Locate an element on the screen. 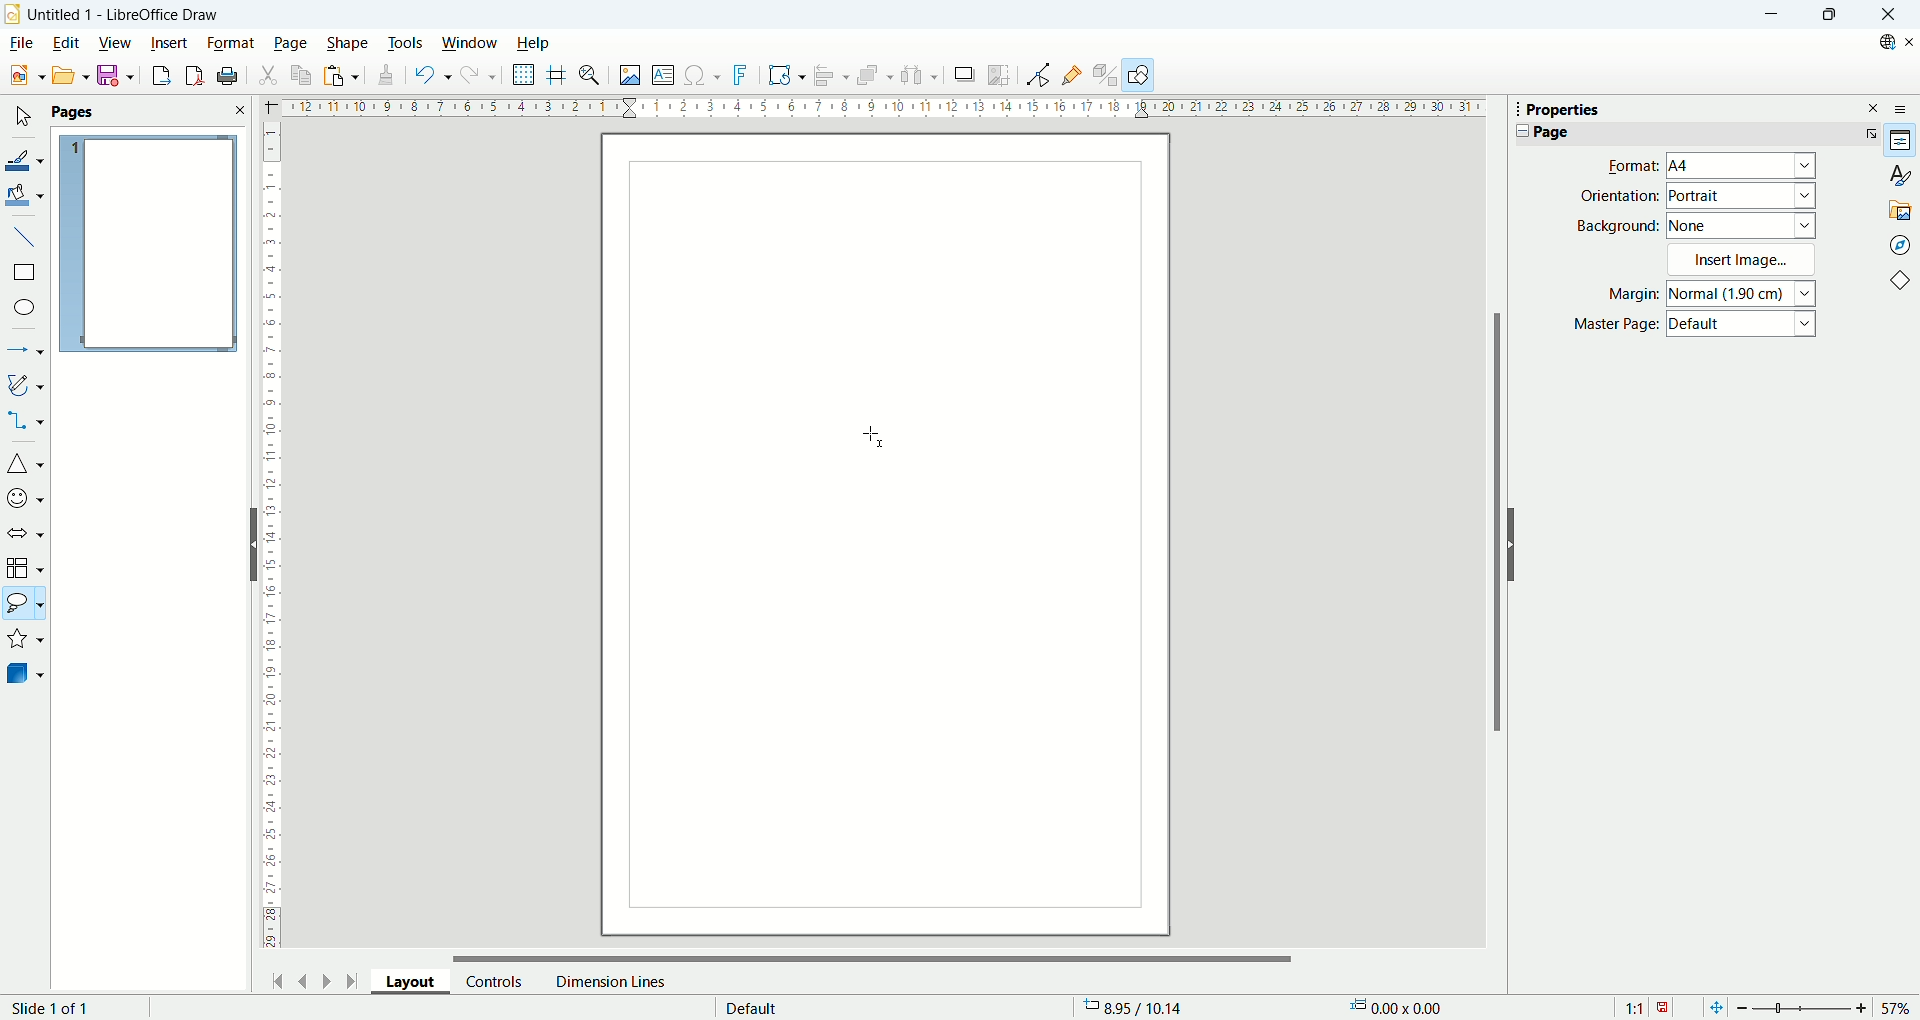  shape is located at coordinates (348, 43).